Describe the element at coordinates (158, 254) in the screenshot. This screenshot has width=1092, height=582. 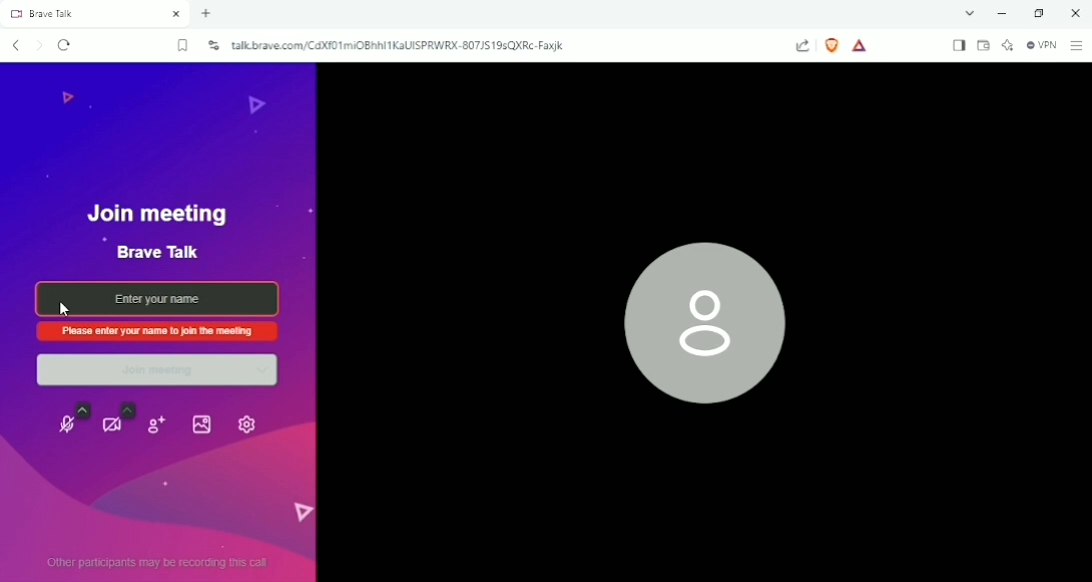
I see `Brave Talk` at that location.